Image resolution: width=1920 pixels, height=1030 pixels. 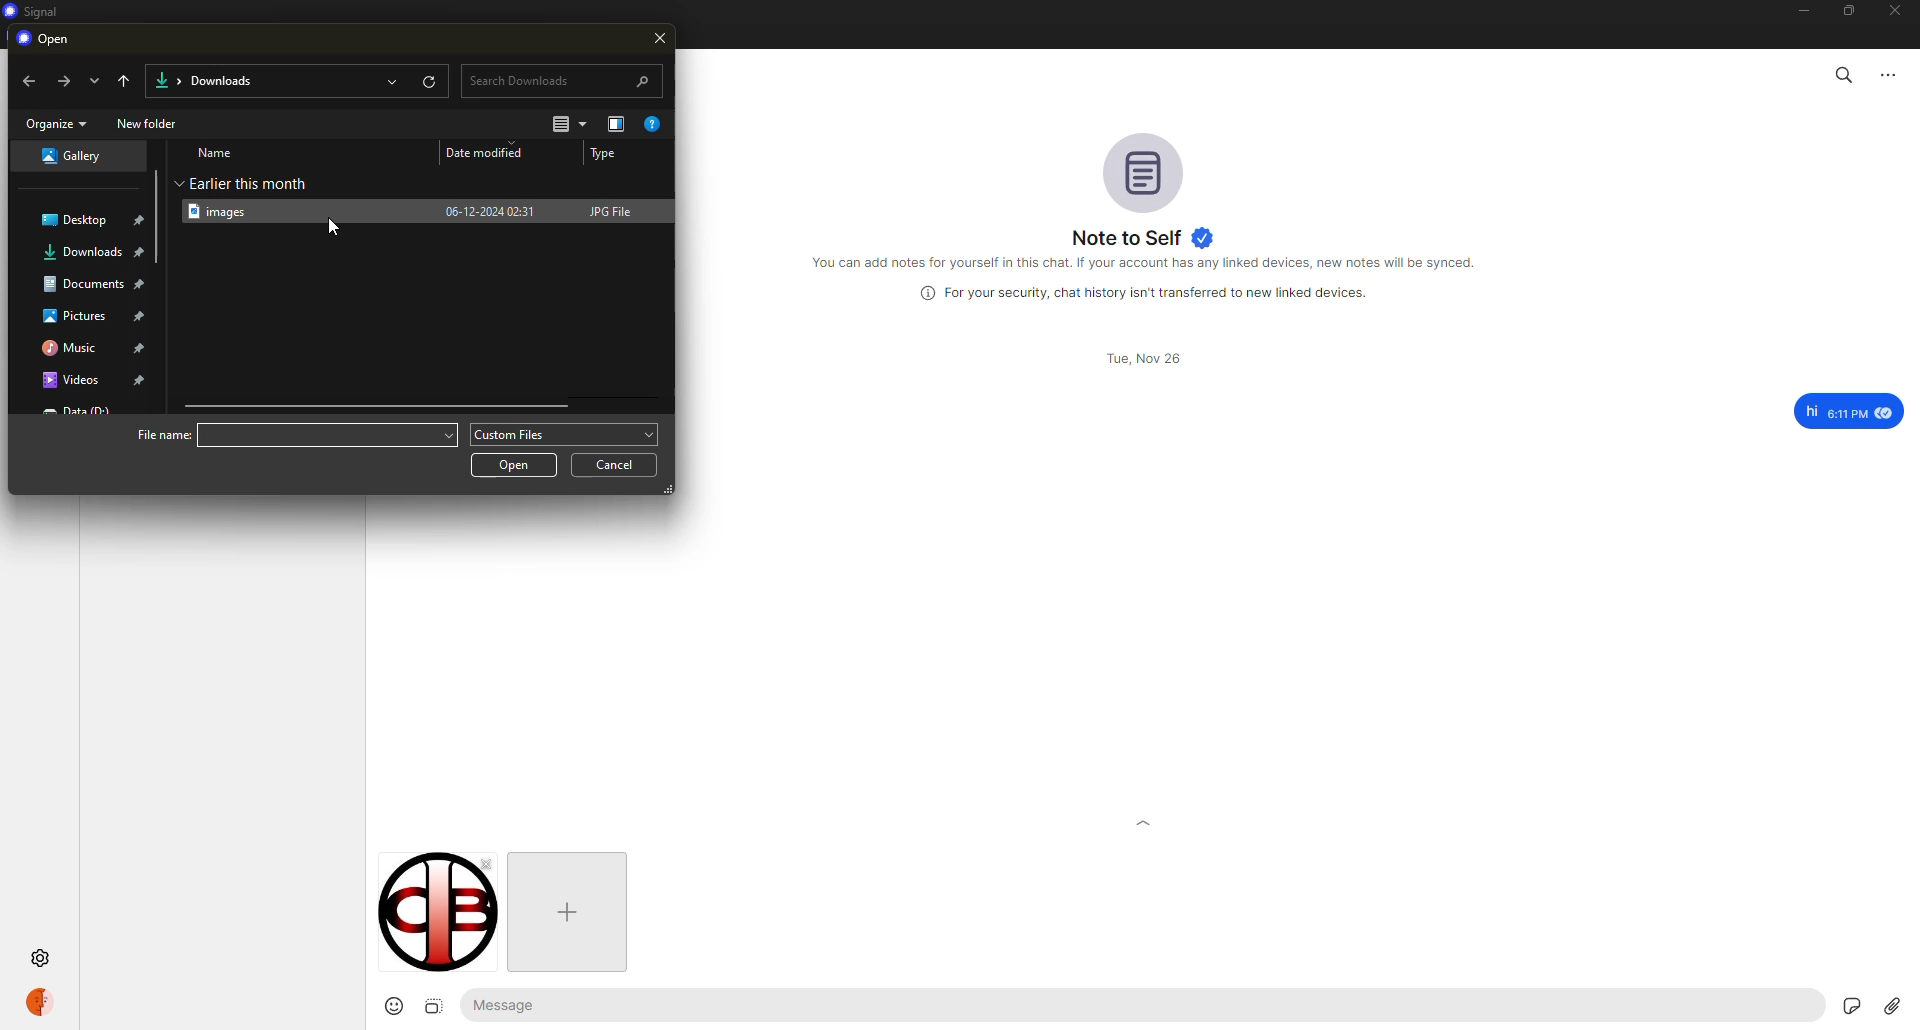 What do you see at coordinates (1898, 12) in the screenshot?
I see `close` at bounding box center [1898, 12].